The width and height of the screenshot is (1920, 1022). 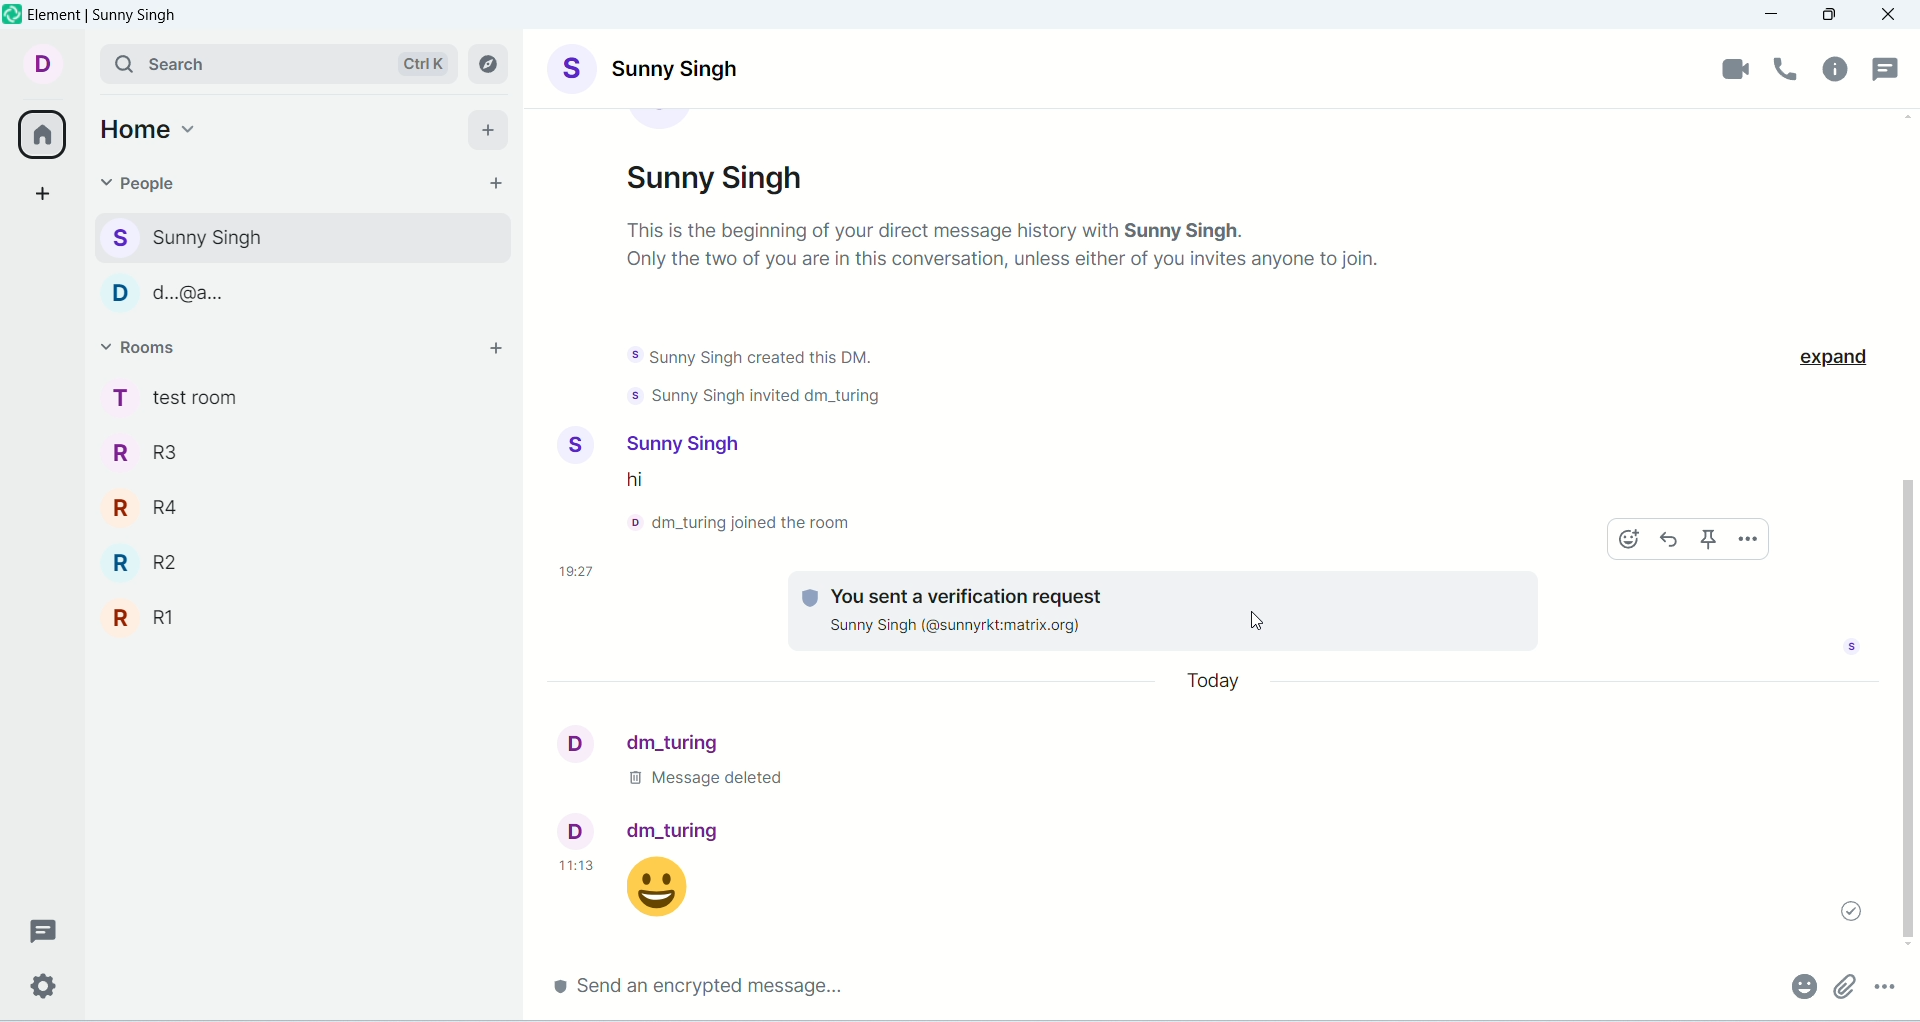 I want to click on dm_turing, so click(x=676, y=831).